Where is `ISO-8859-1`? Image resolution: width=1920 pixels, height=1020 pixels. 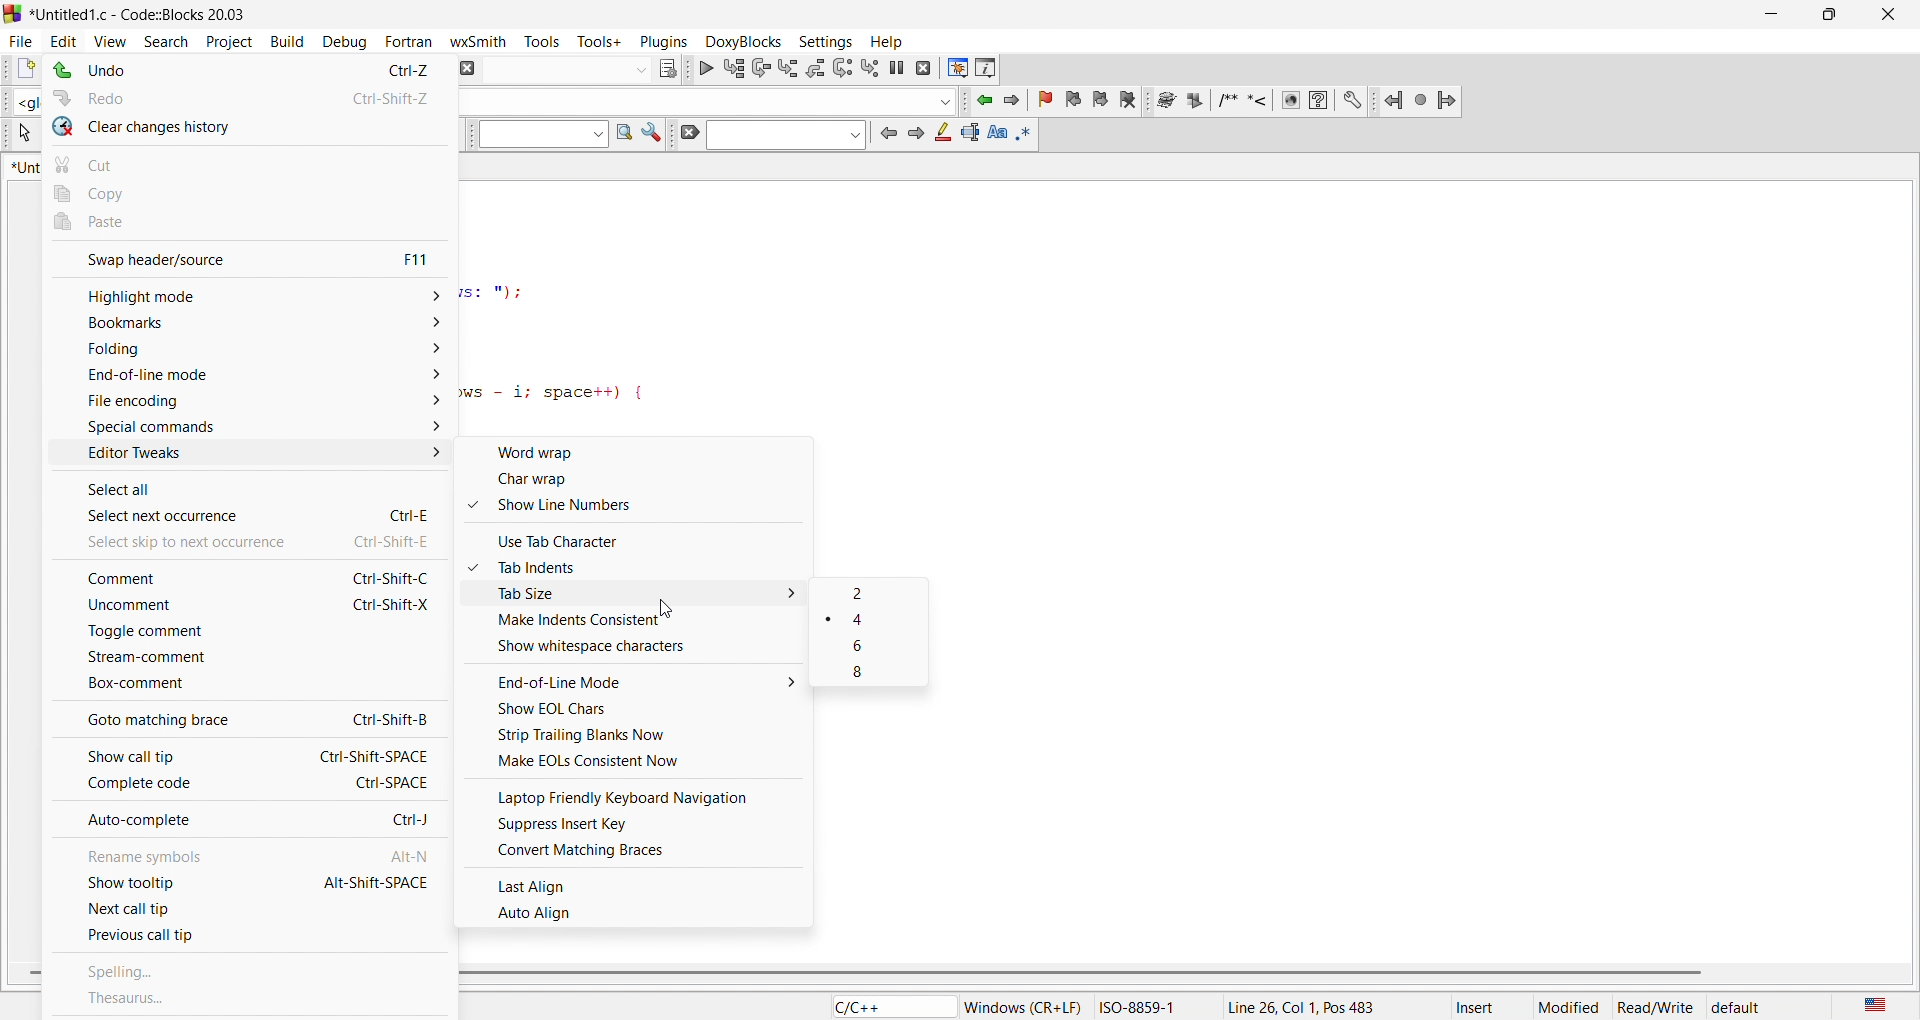
ISO-8859-1 is located at coordinates (1150, 1005).